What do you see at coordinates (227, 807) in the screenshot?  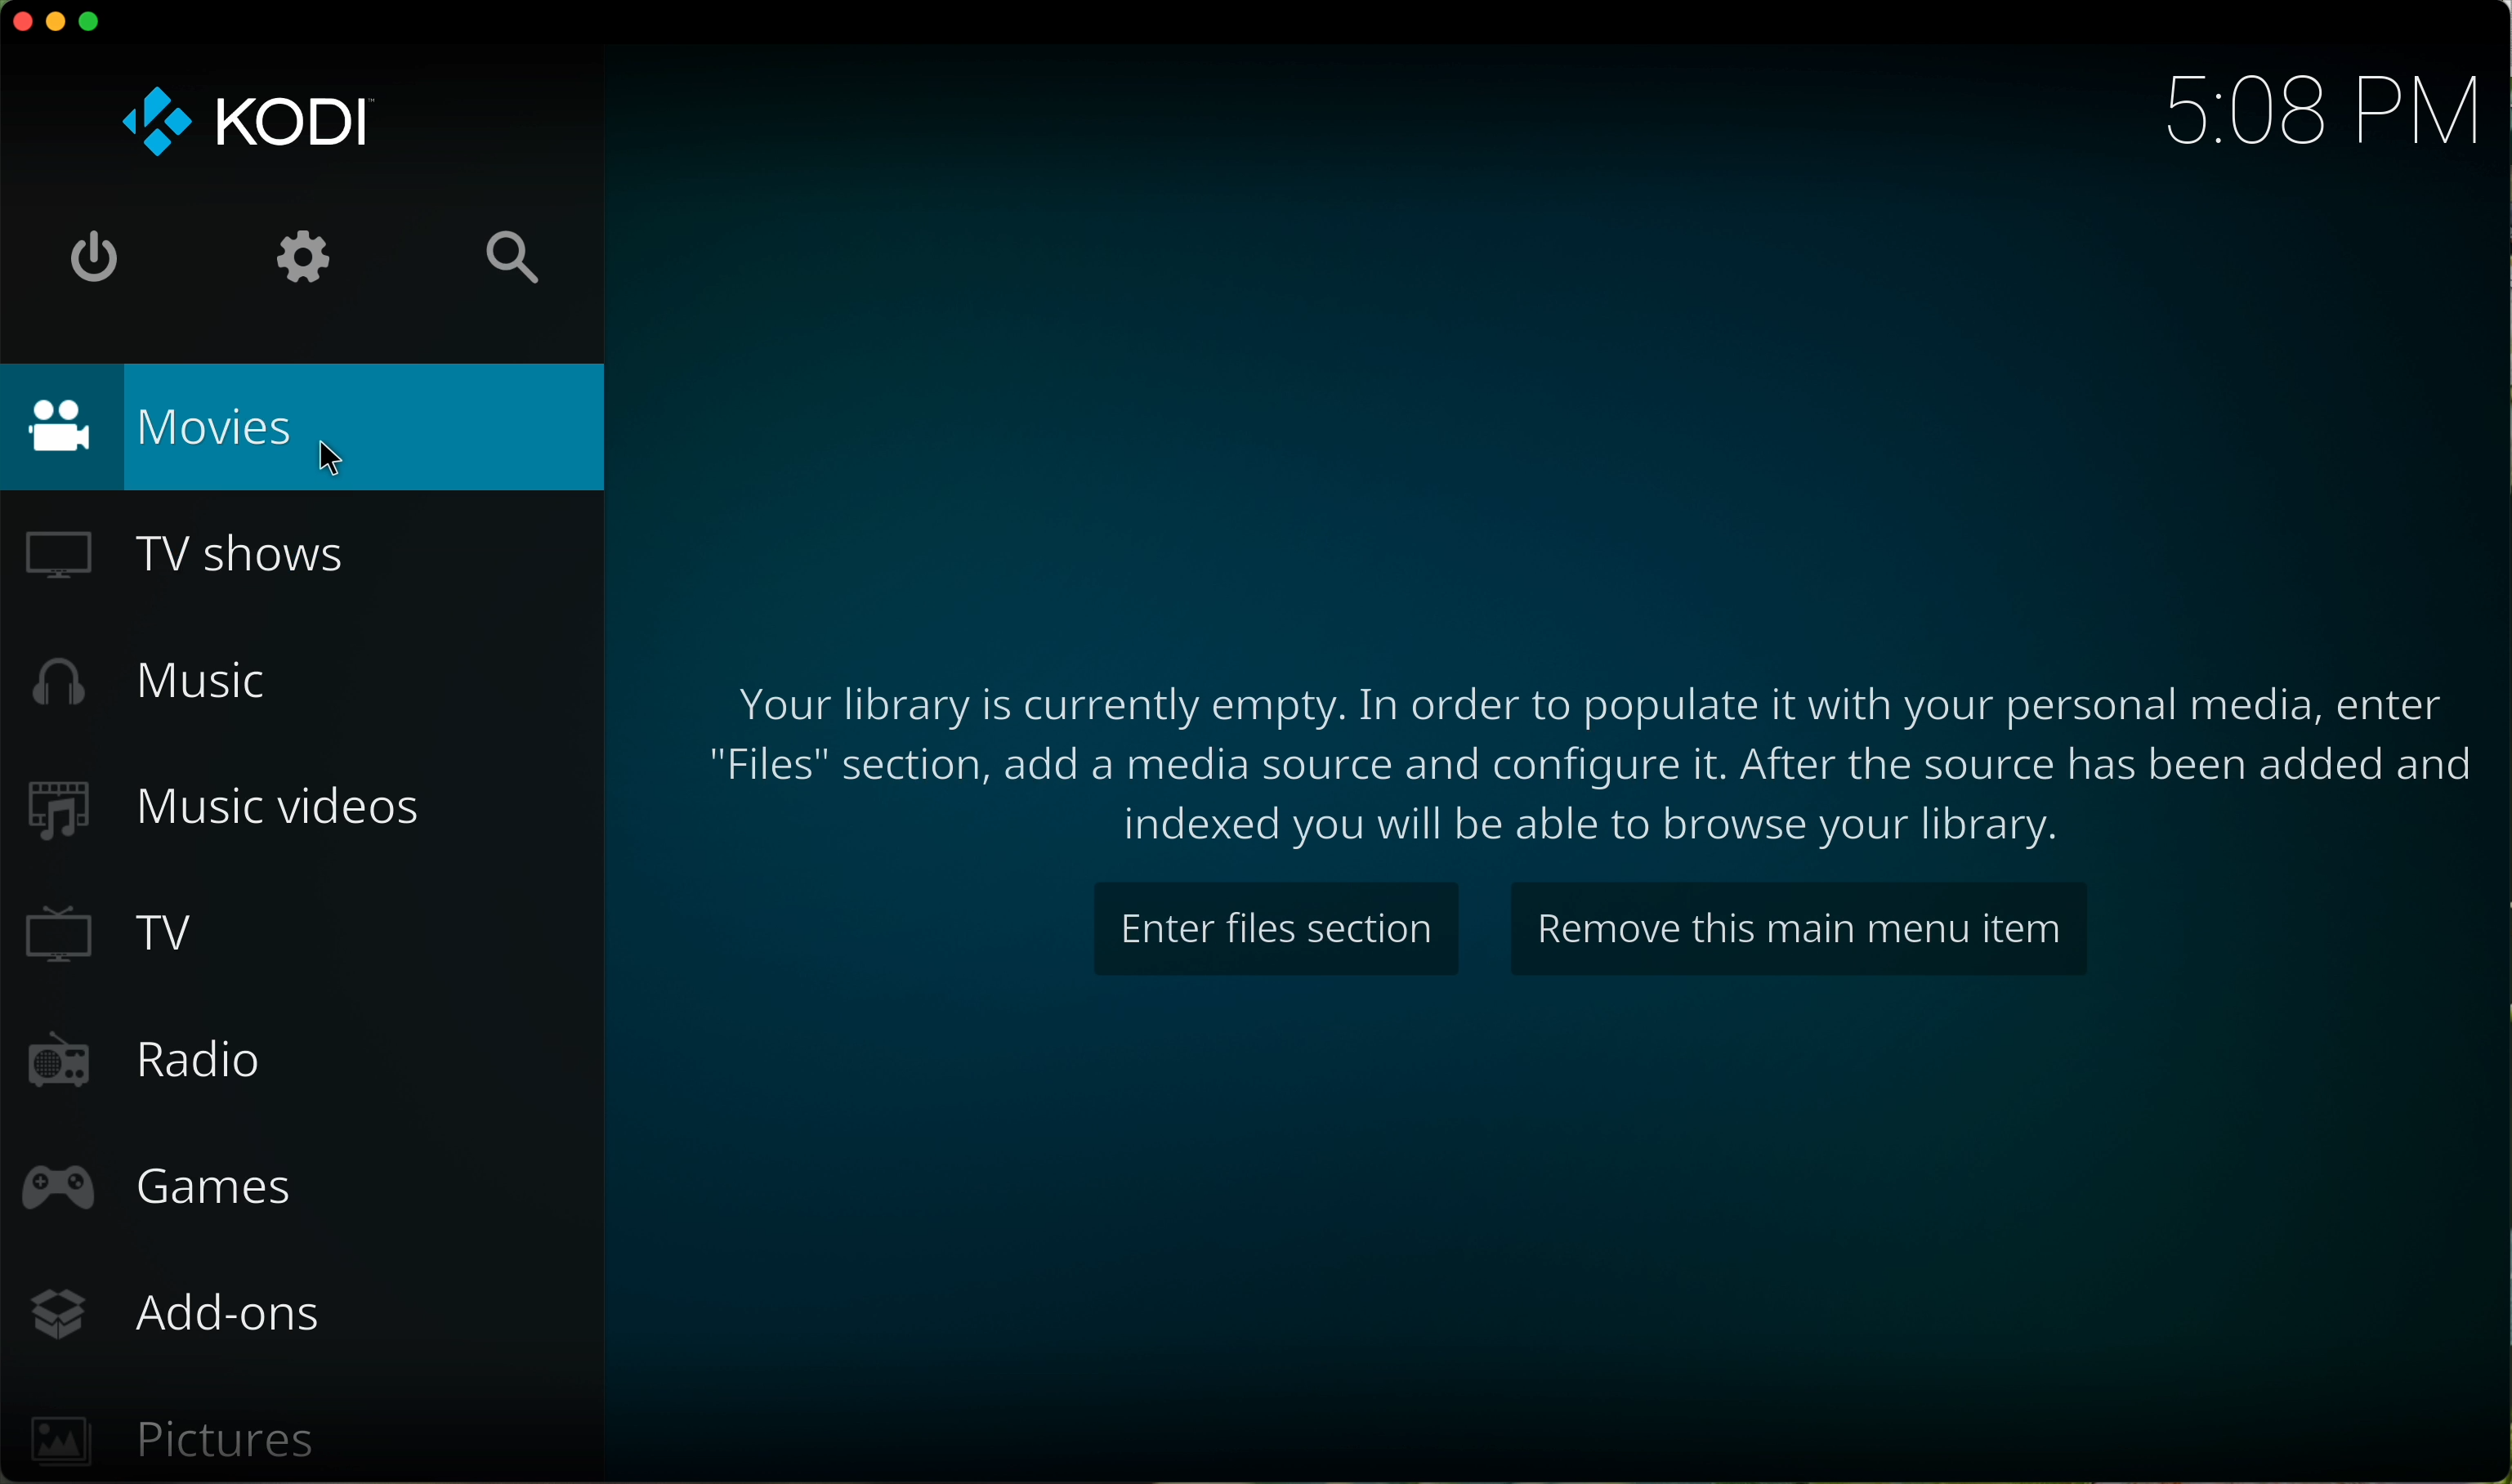 I see `music videos` at bounding box center [227, 807].